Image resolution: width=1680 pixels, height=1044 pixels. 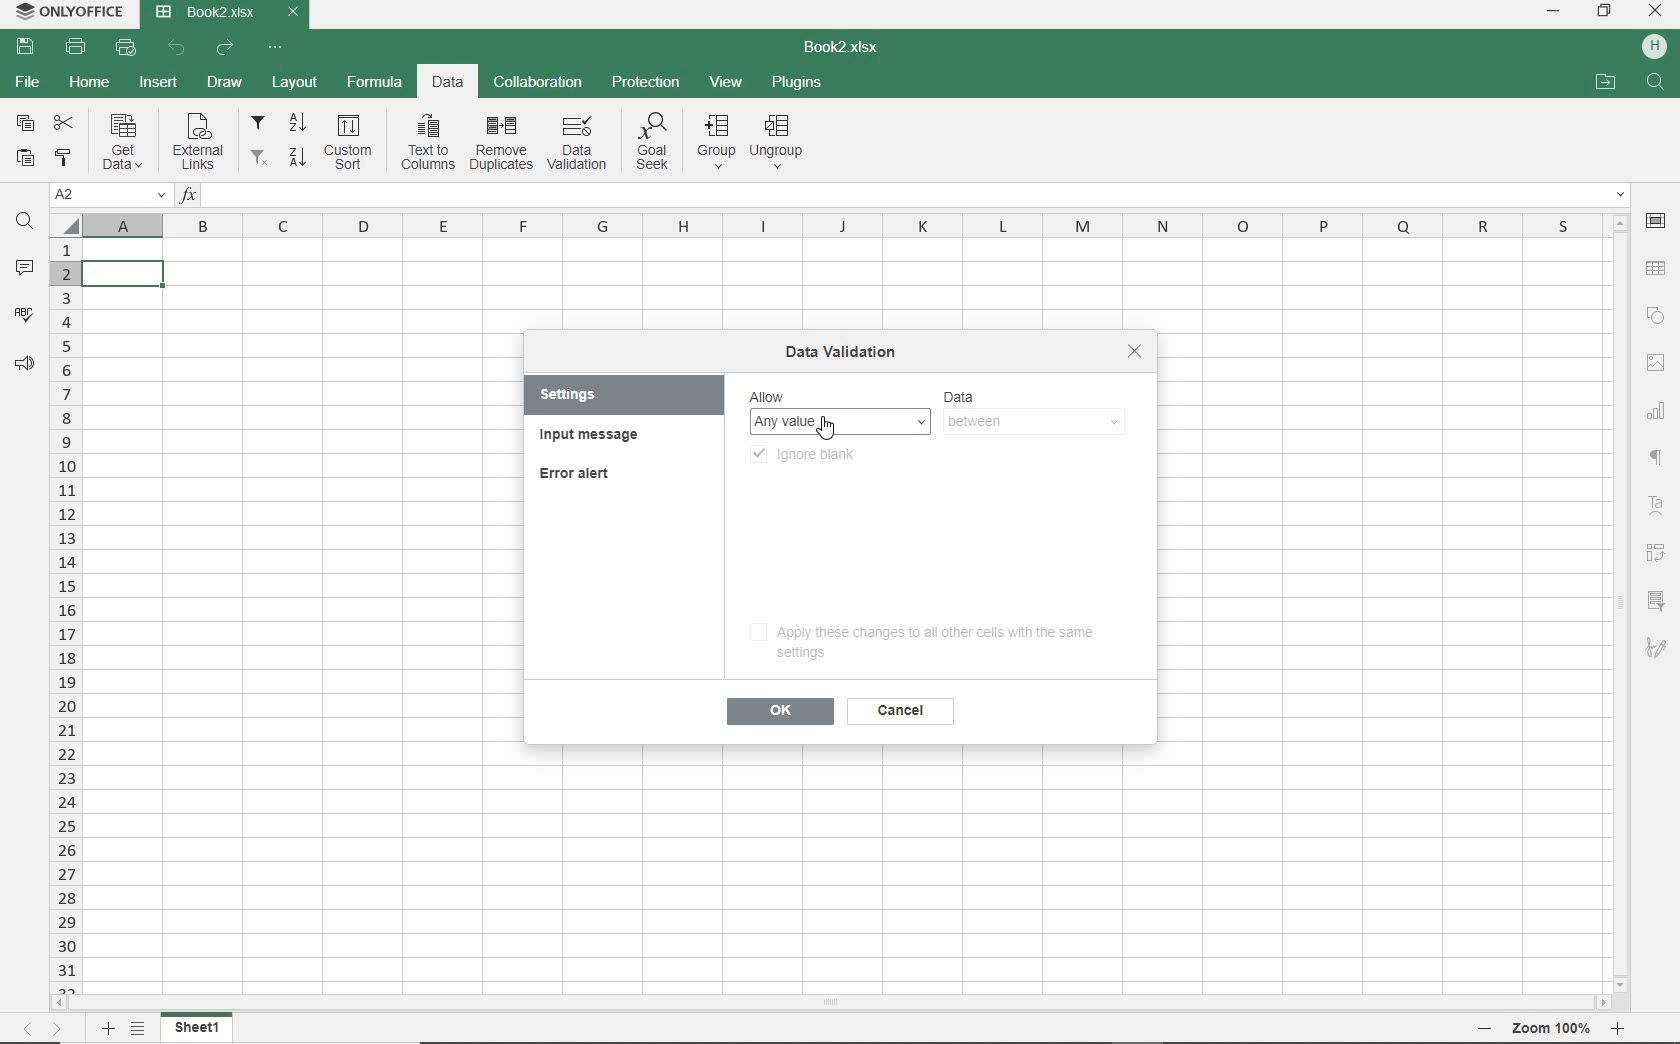 I want to click on FORMULA, so click(x=378, y=84).